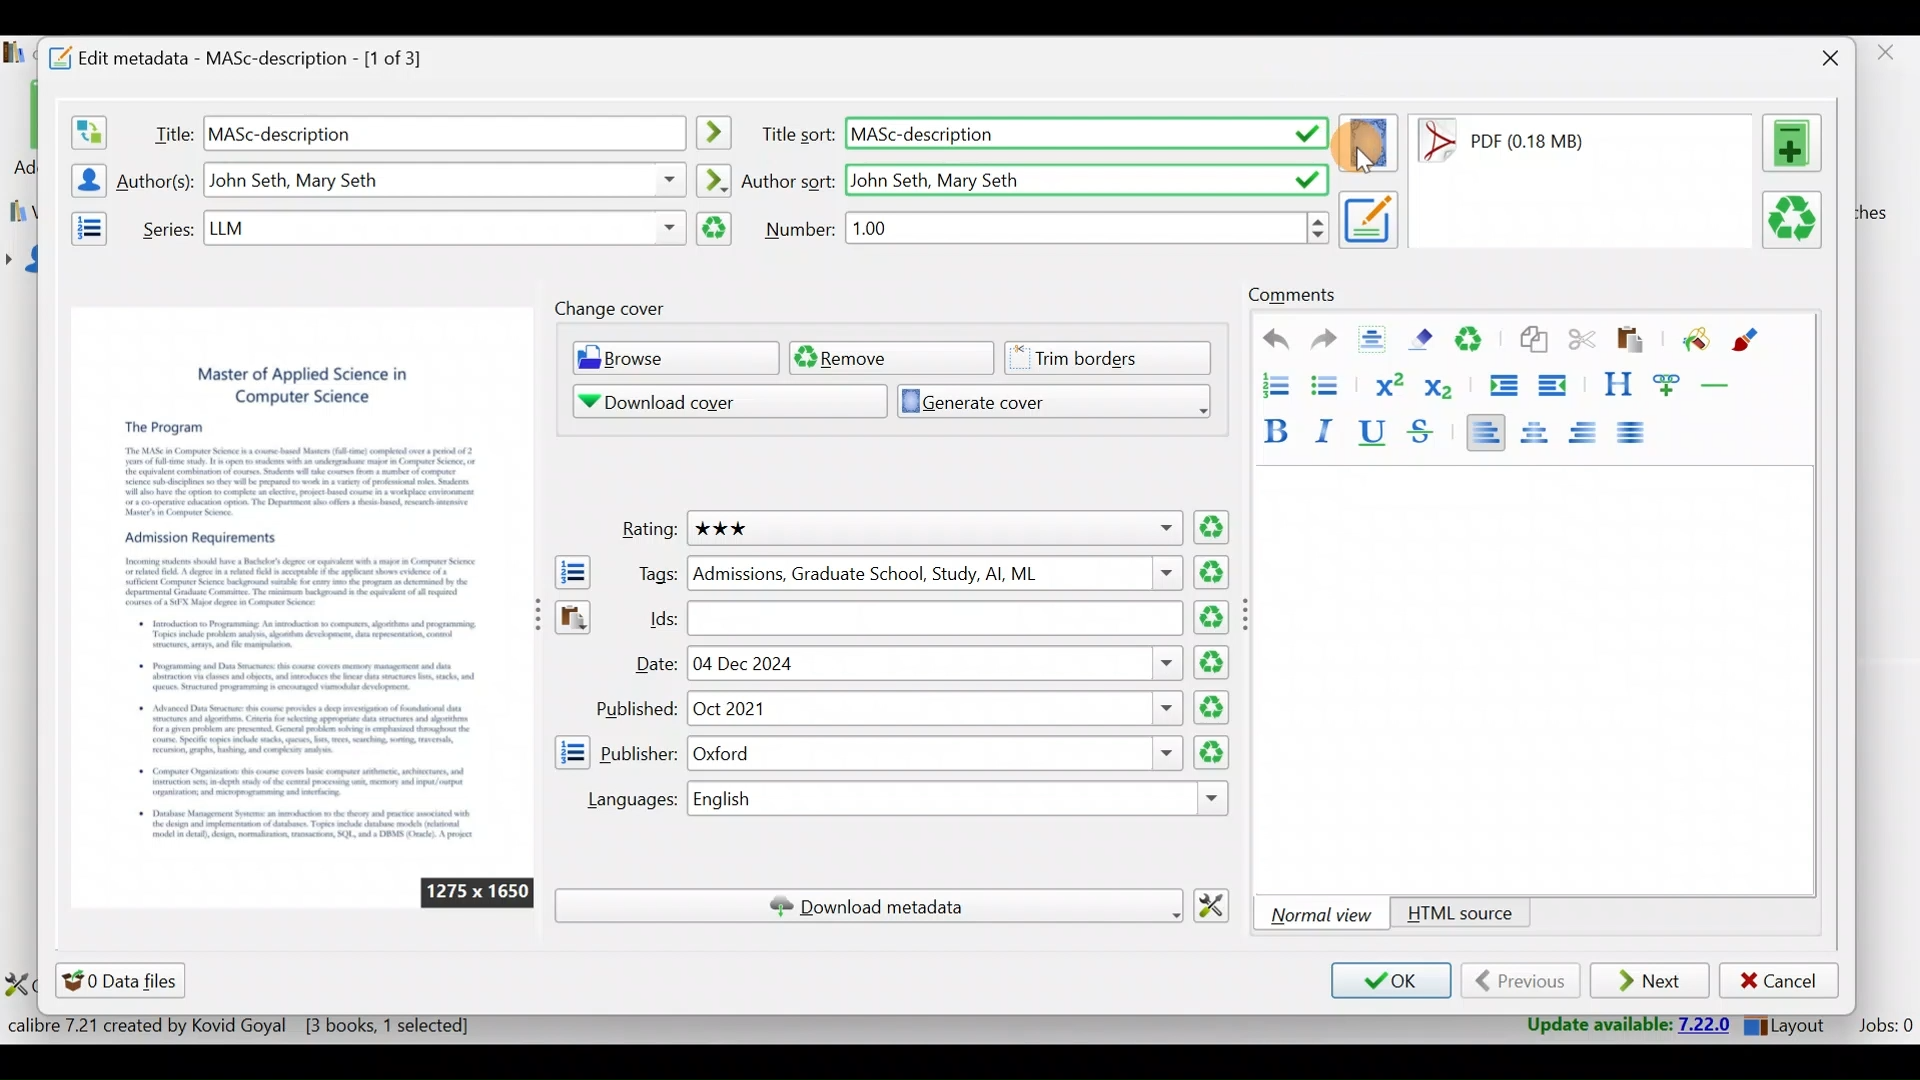 The width and height of the screenshot is (1920, 1080). What do you see at coordinates (717, 133) in the screenshot?
I see `` at bounding box center [717, 133].